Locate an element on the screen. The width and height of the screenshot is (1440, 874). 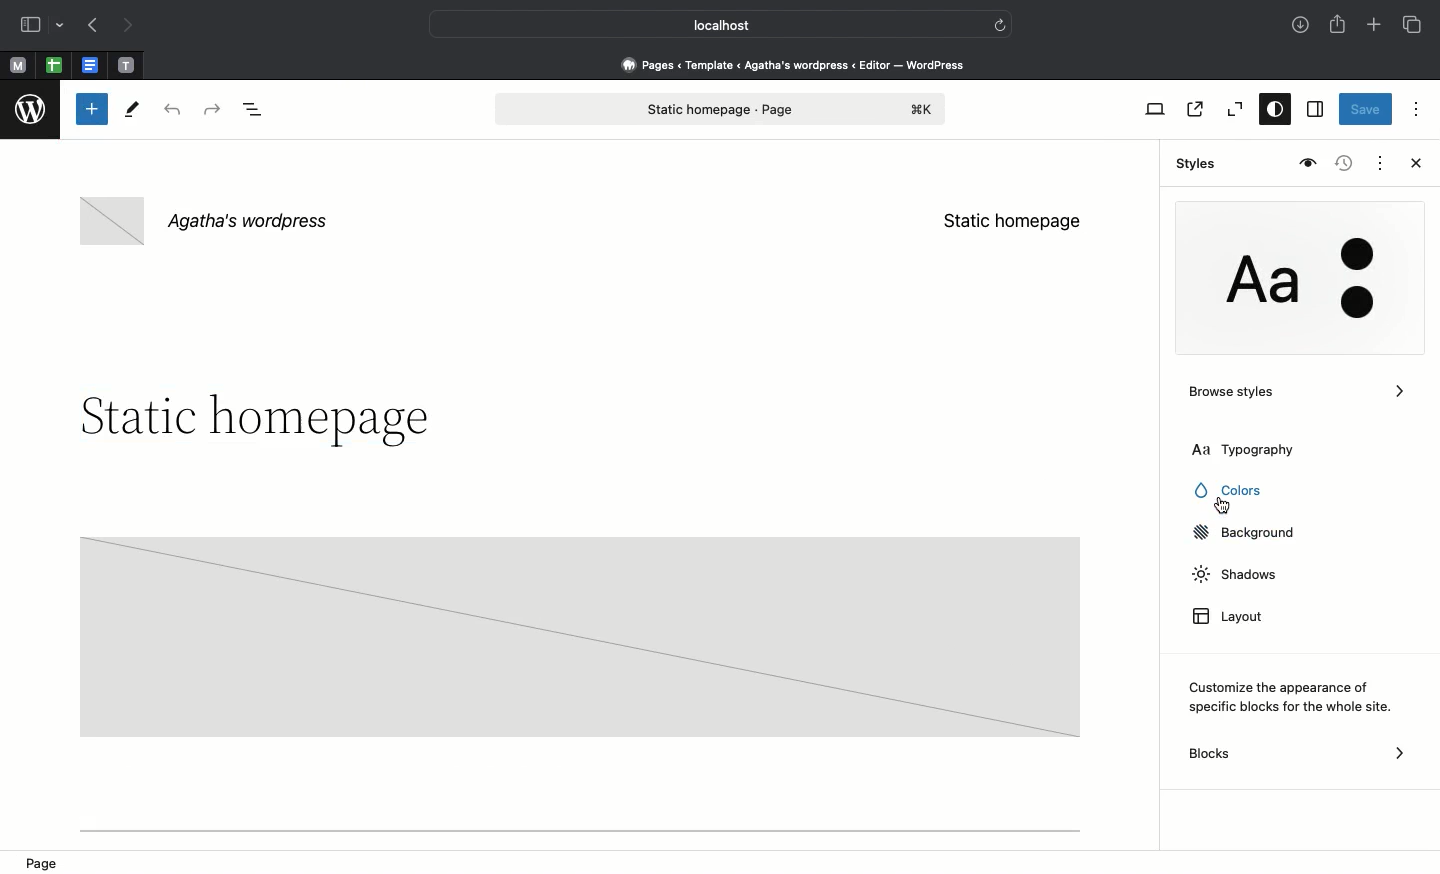
Style book is located at coordinates (1305, 164).